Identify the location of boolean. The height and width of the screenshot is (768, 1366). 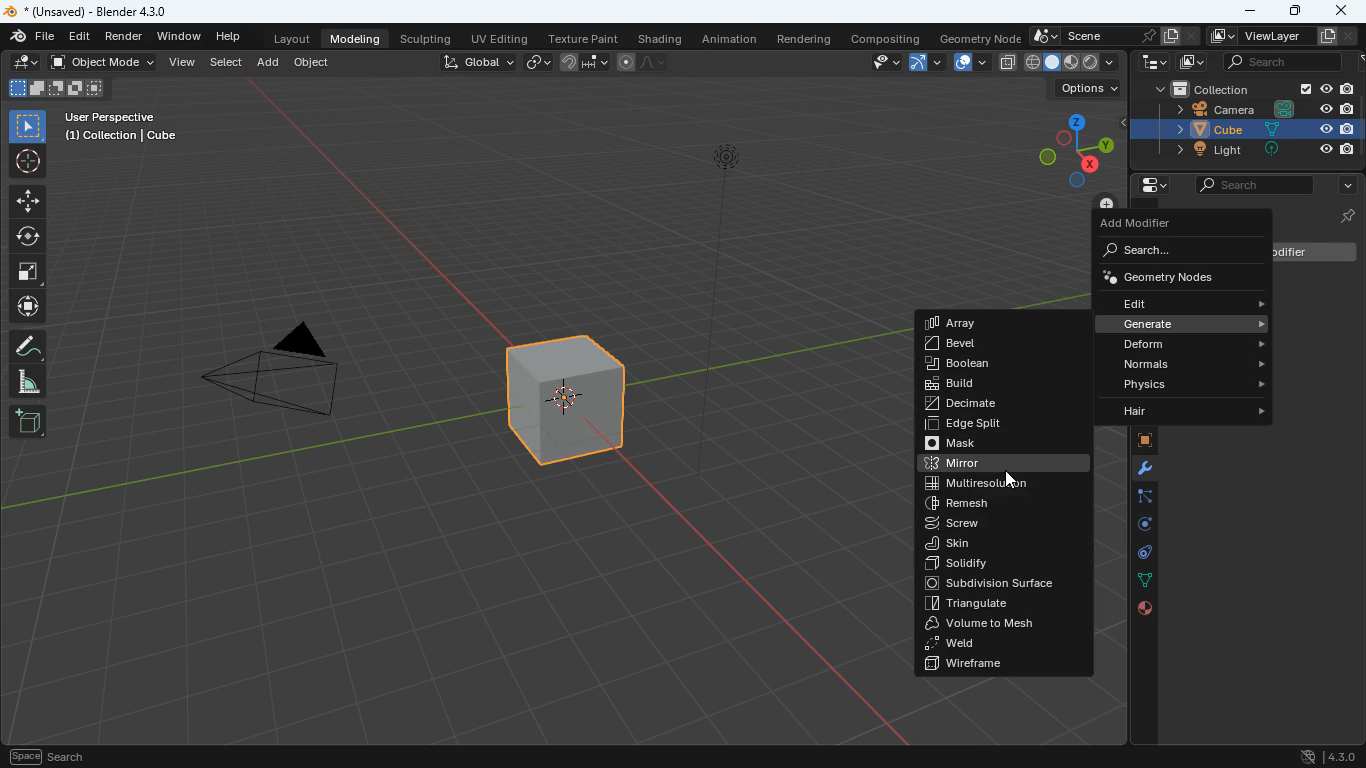
(1000, 365).